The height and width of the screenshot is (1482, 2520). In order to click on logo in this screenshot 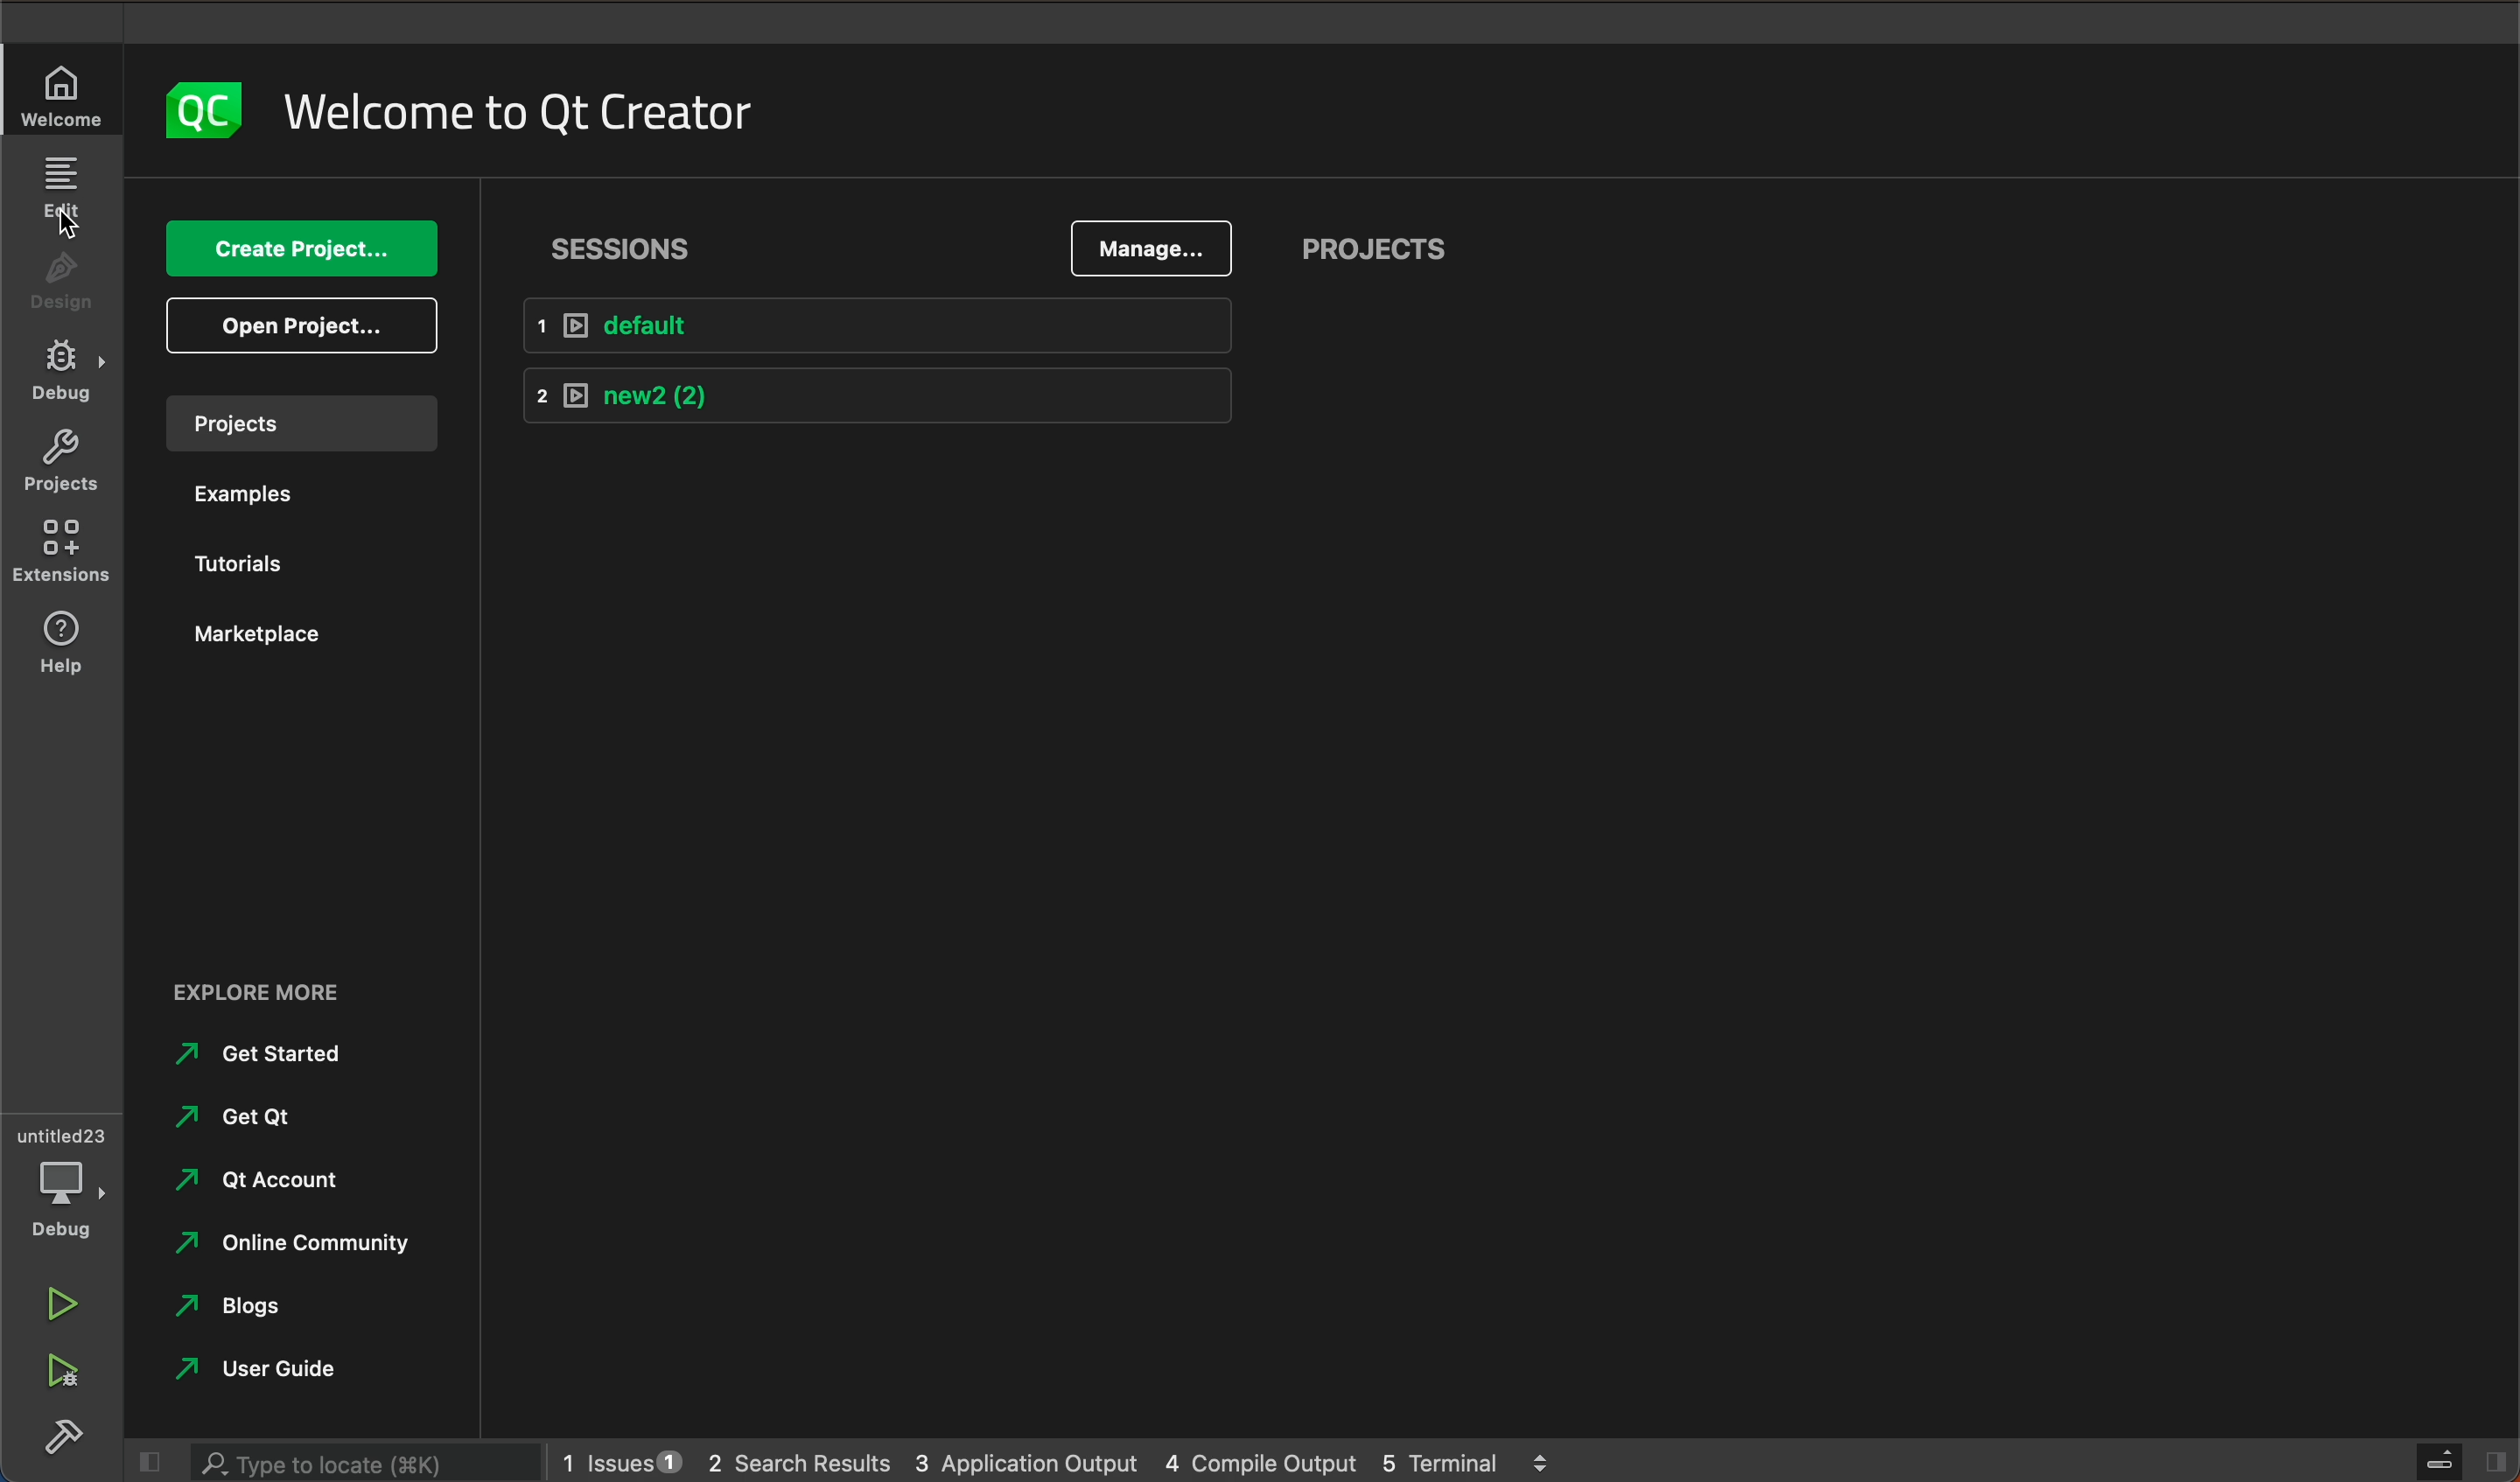, I will do `click(204, 109)`.